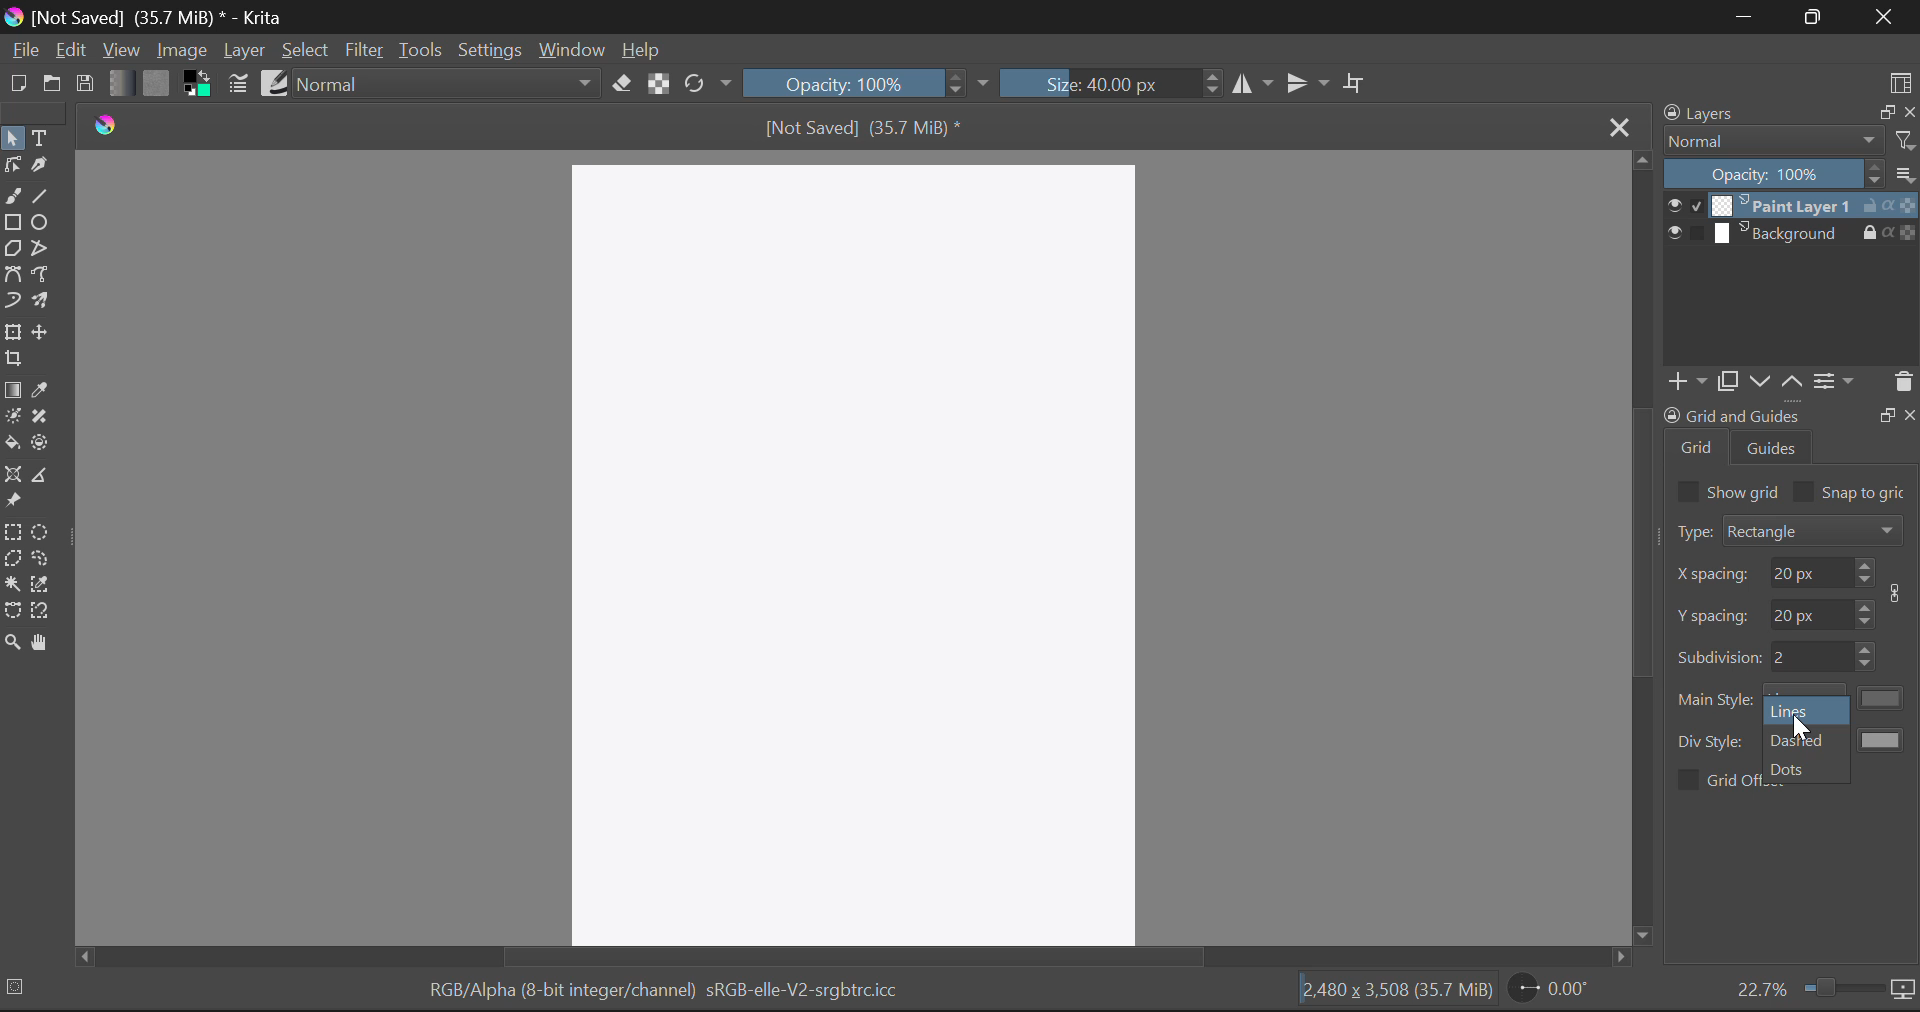 This screenshot has height=1012, width=1920. What do you see at coordinates (1889, 205) in the screenshot?
I see `actions` at bounding box center [1889, 205].